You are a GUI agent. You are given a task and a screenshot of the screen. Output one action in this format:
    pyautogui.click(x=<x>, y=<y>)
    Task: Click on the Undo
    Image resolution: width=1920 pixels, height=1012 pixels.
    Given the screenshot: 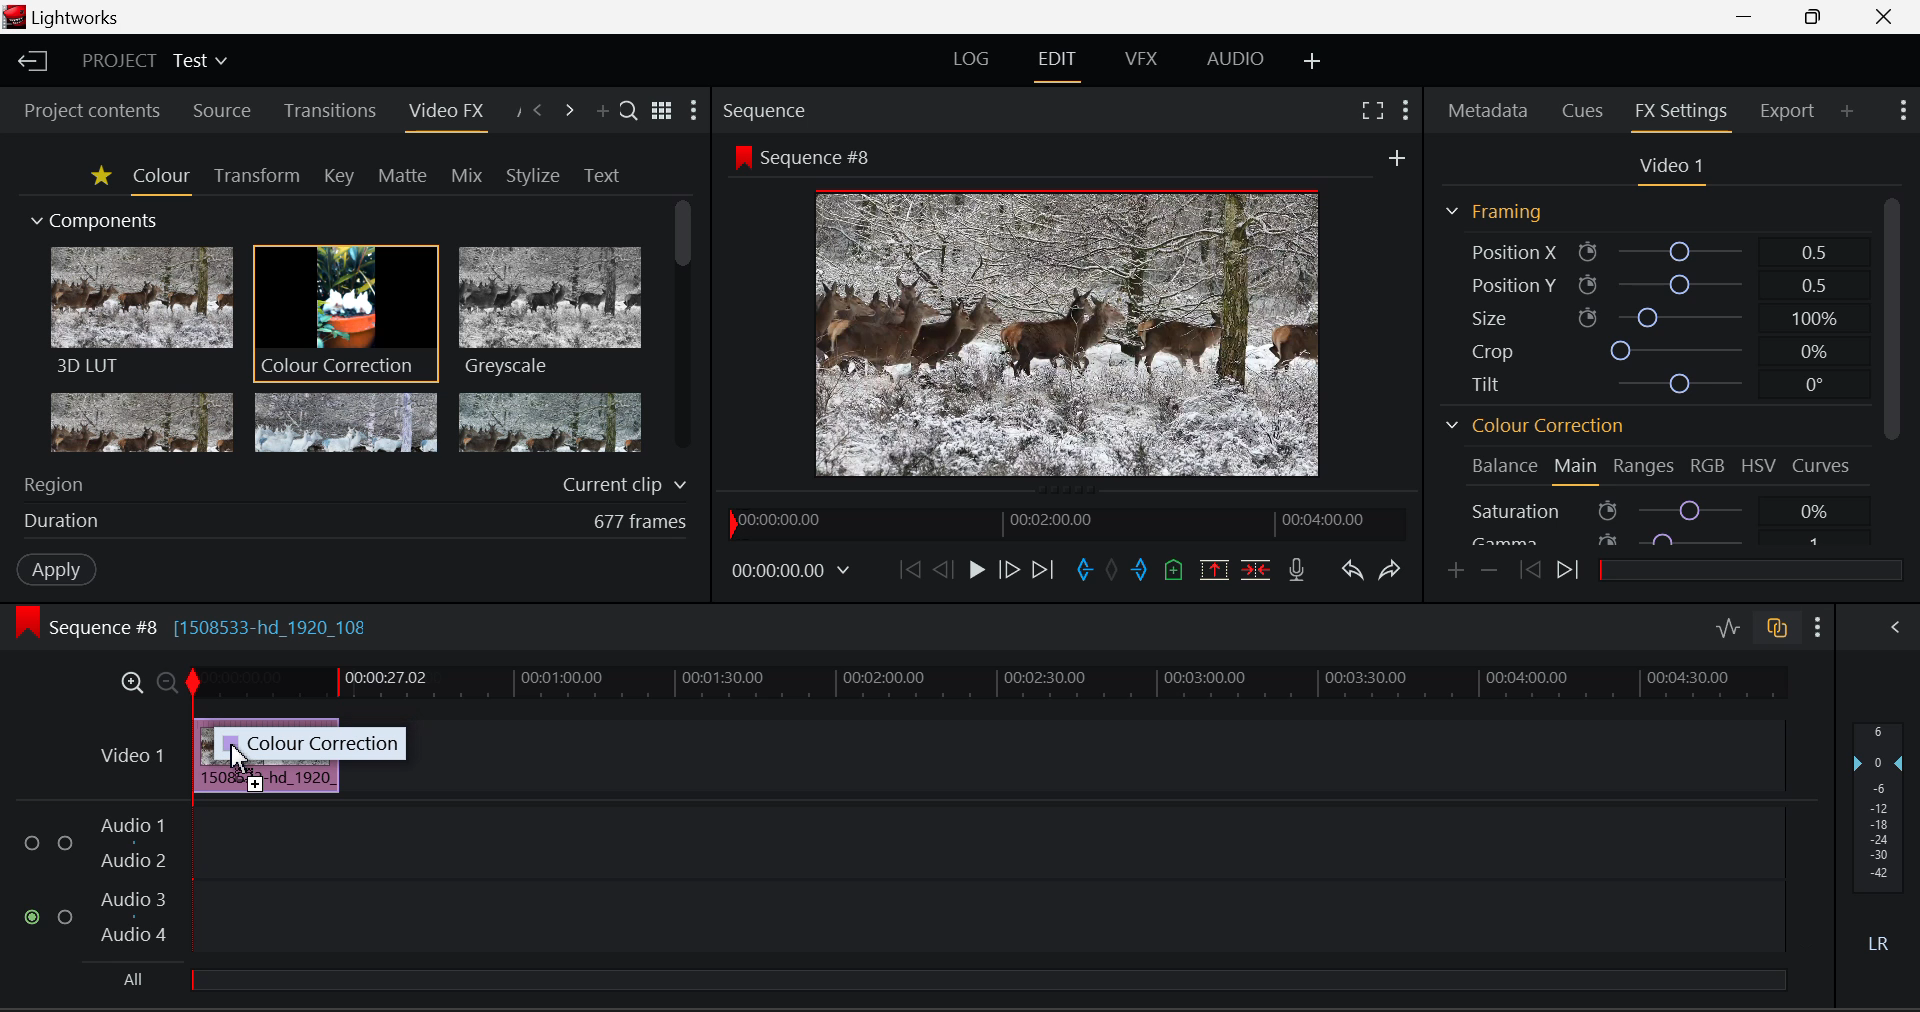 What is the action you would take?
    pyautogui.click(x=1354, y=572)
    